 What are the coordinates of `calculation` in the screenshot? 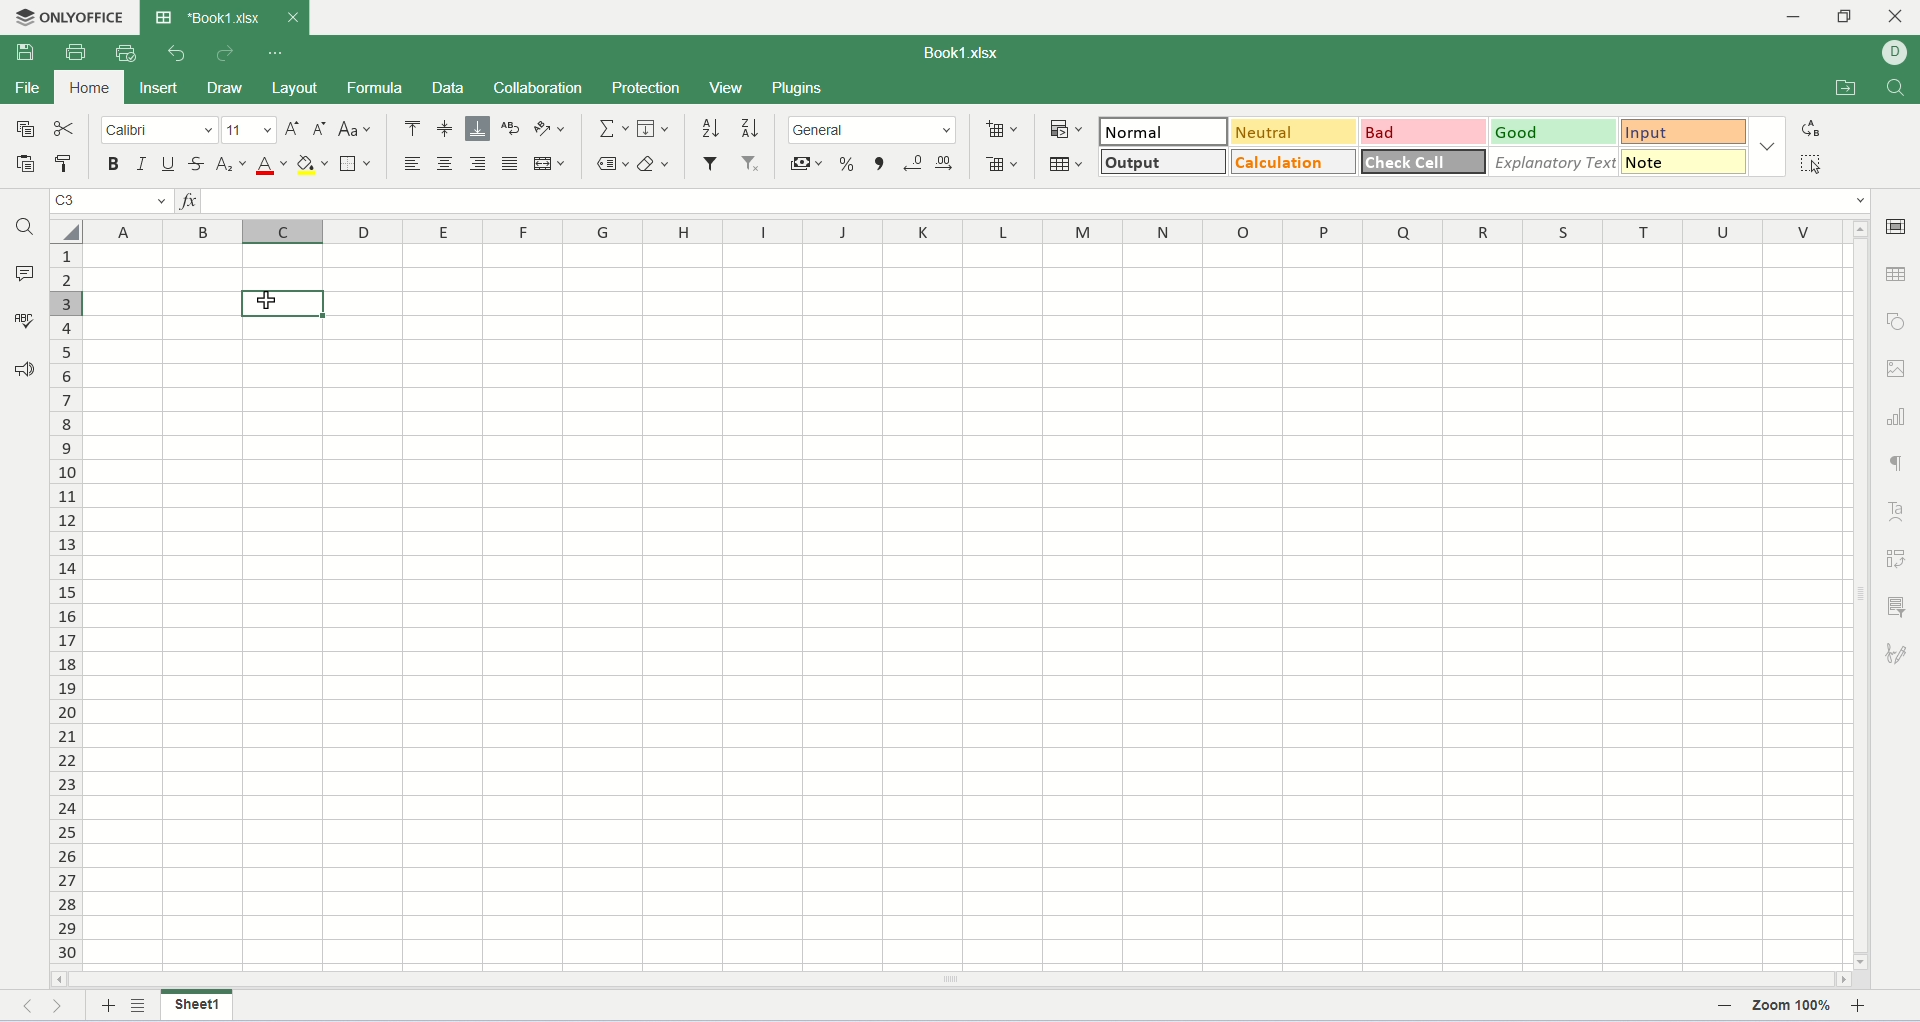 It's located at (1297, 161).